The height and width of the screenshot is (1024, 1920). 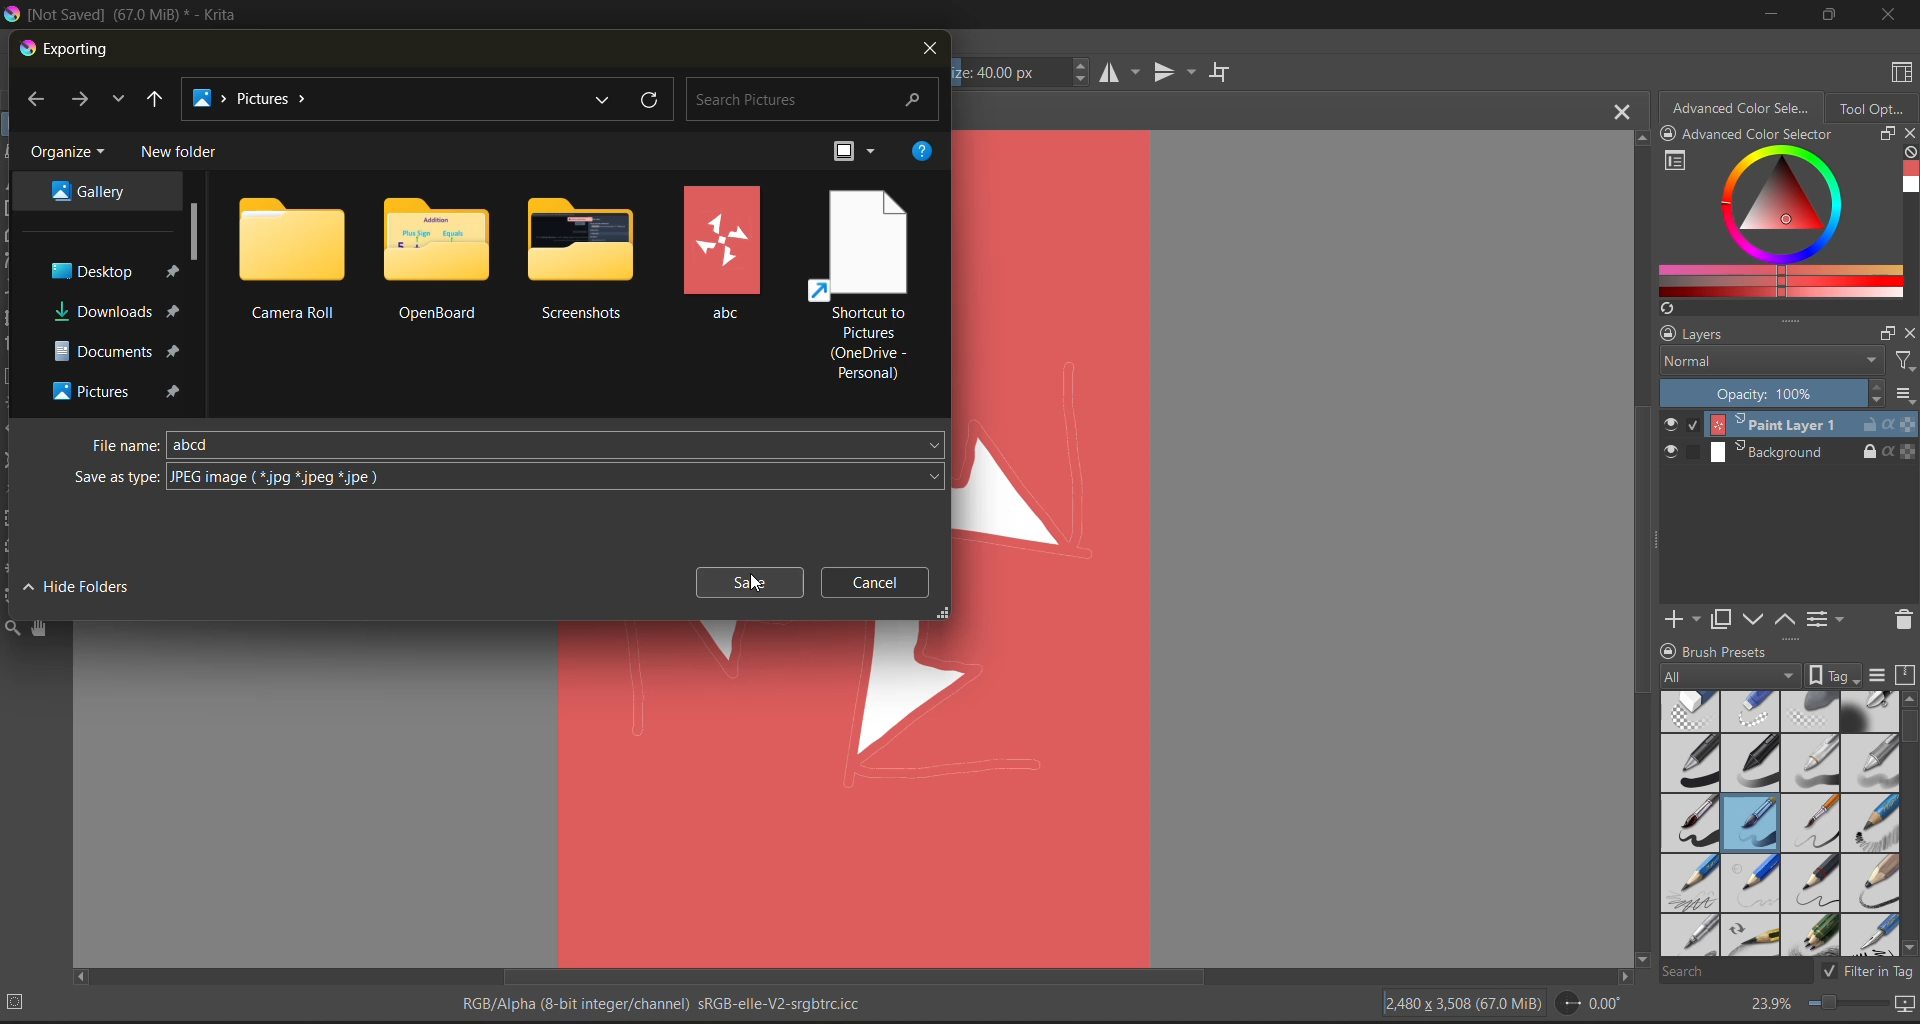 What do you see at coordinates (292, 257) in the screenshot?
I see `folders and files` at bounding box center [292, 257].